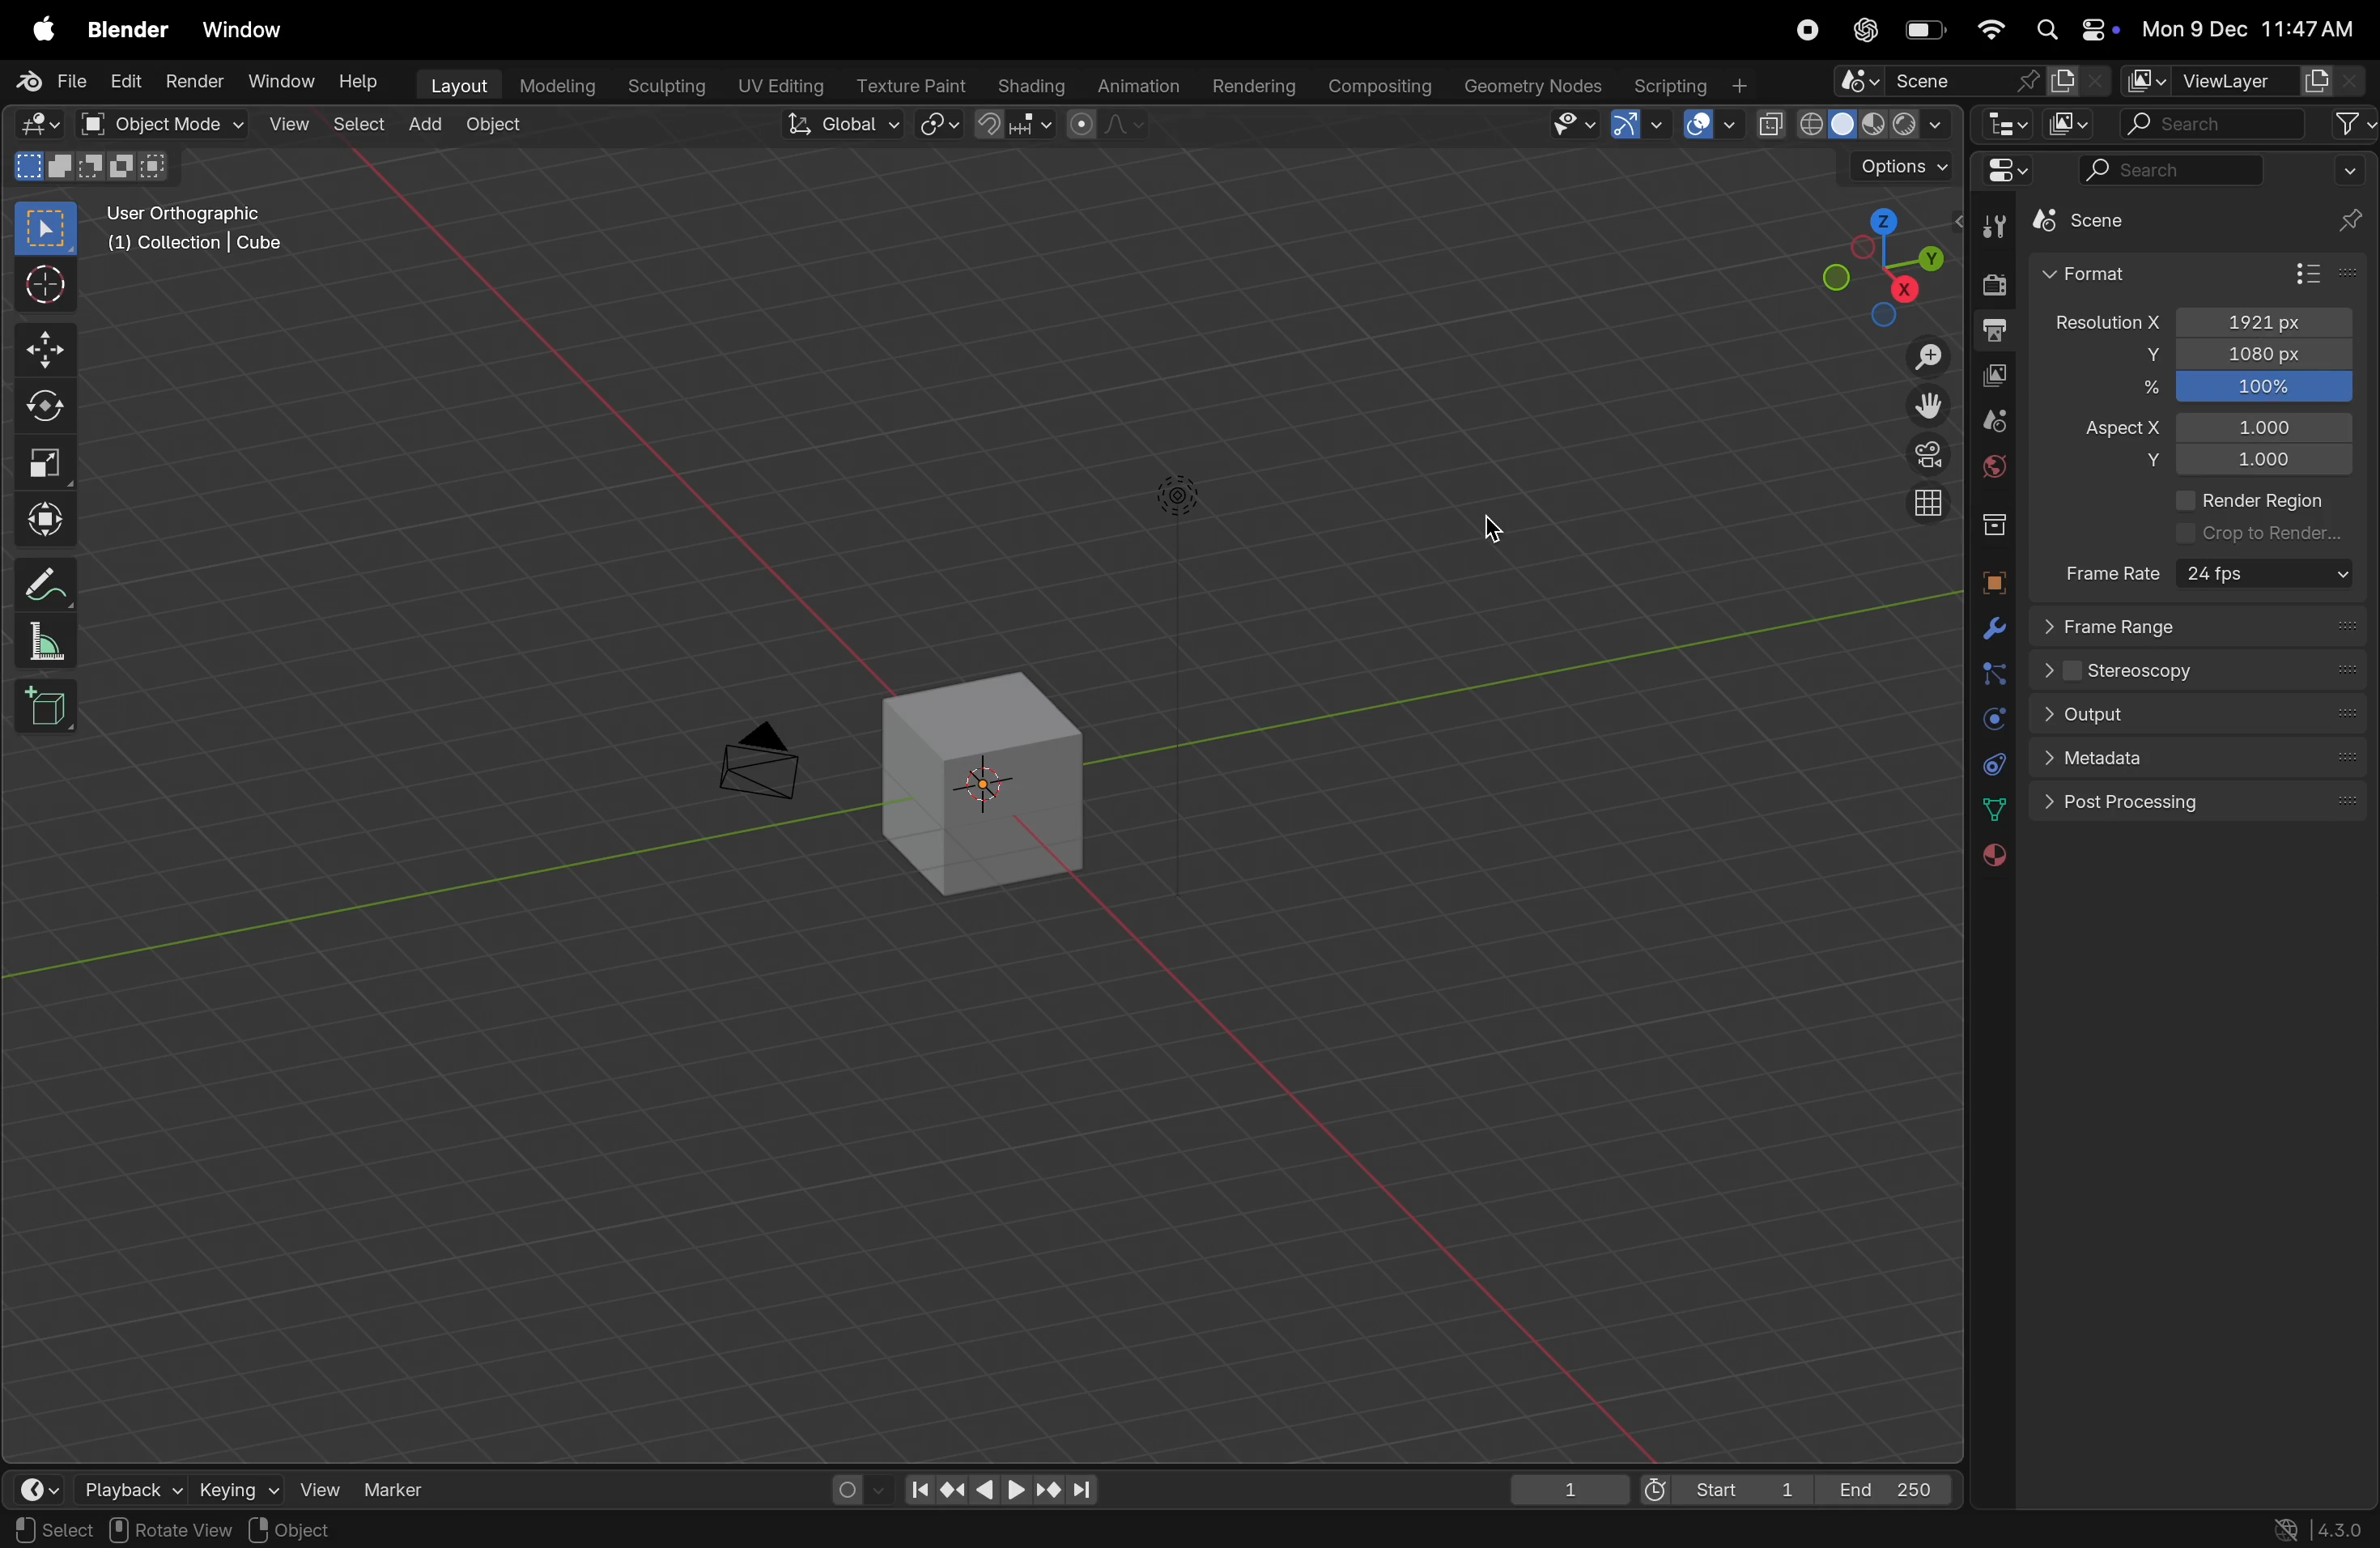  I want to click on Sculpting, so click(661, 85).